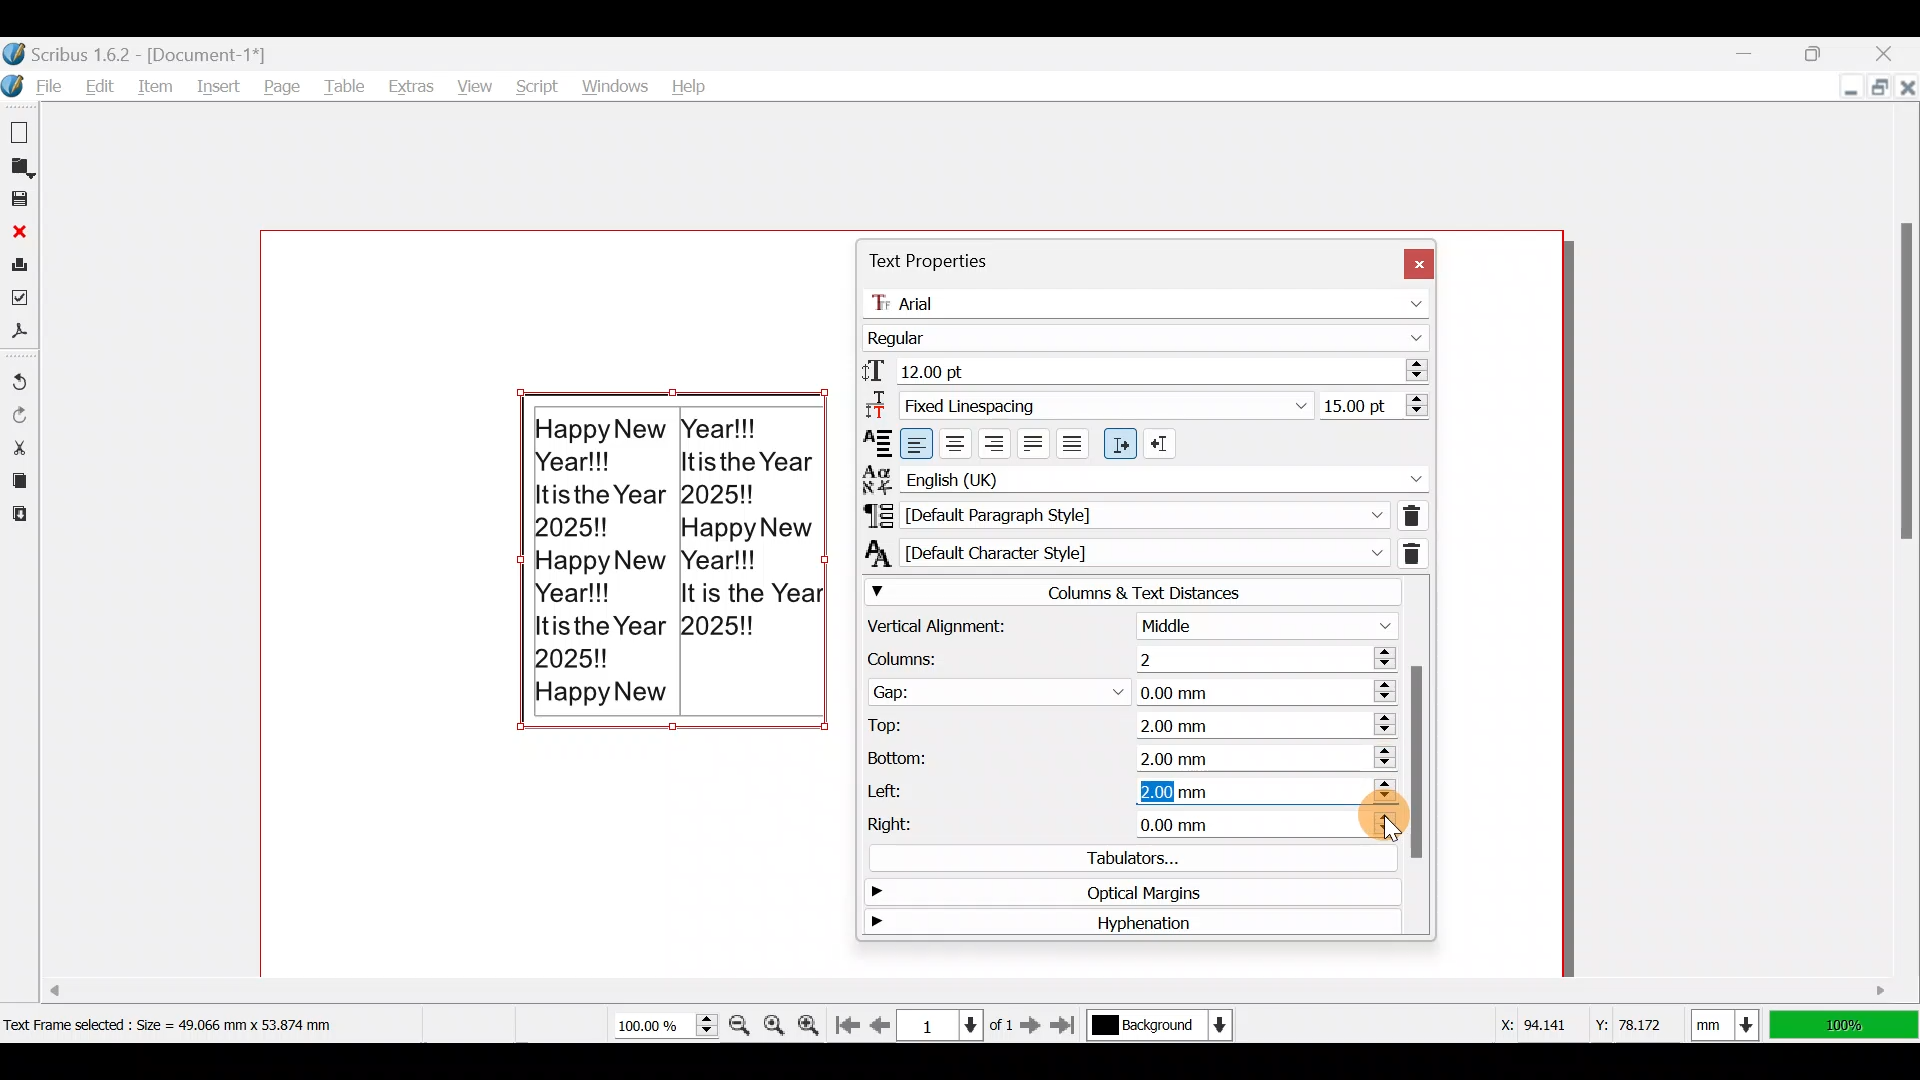 This screenshot has width=1920, height=1080. Describe the element at coordinates (1834, 89) in the screenshot. I see `Minimize` at that location.